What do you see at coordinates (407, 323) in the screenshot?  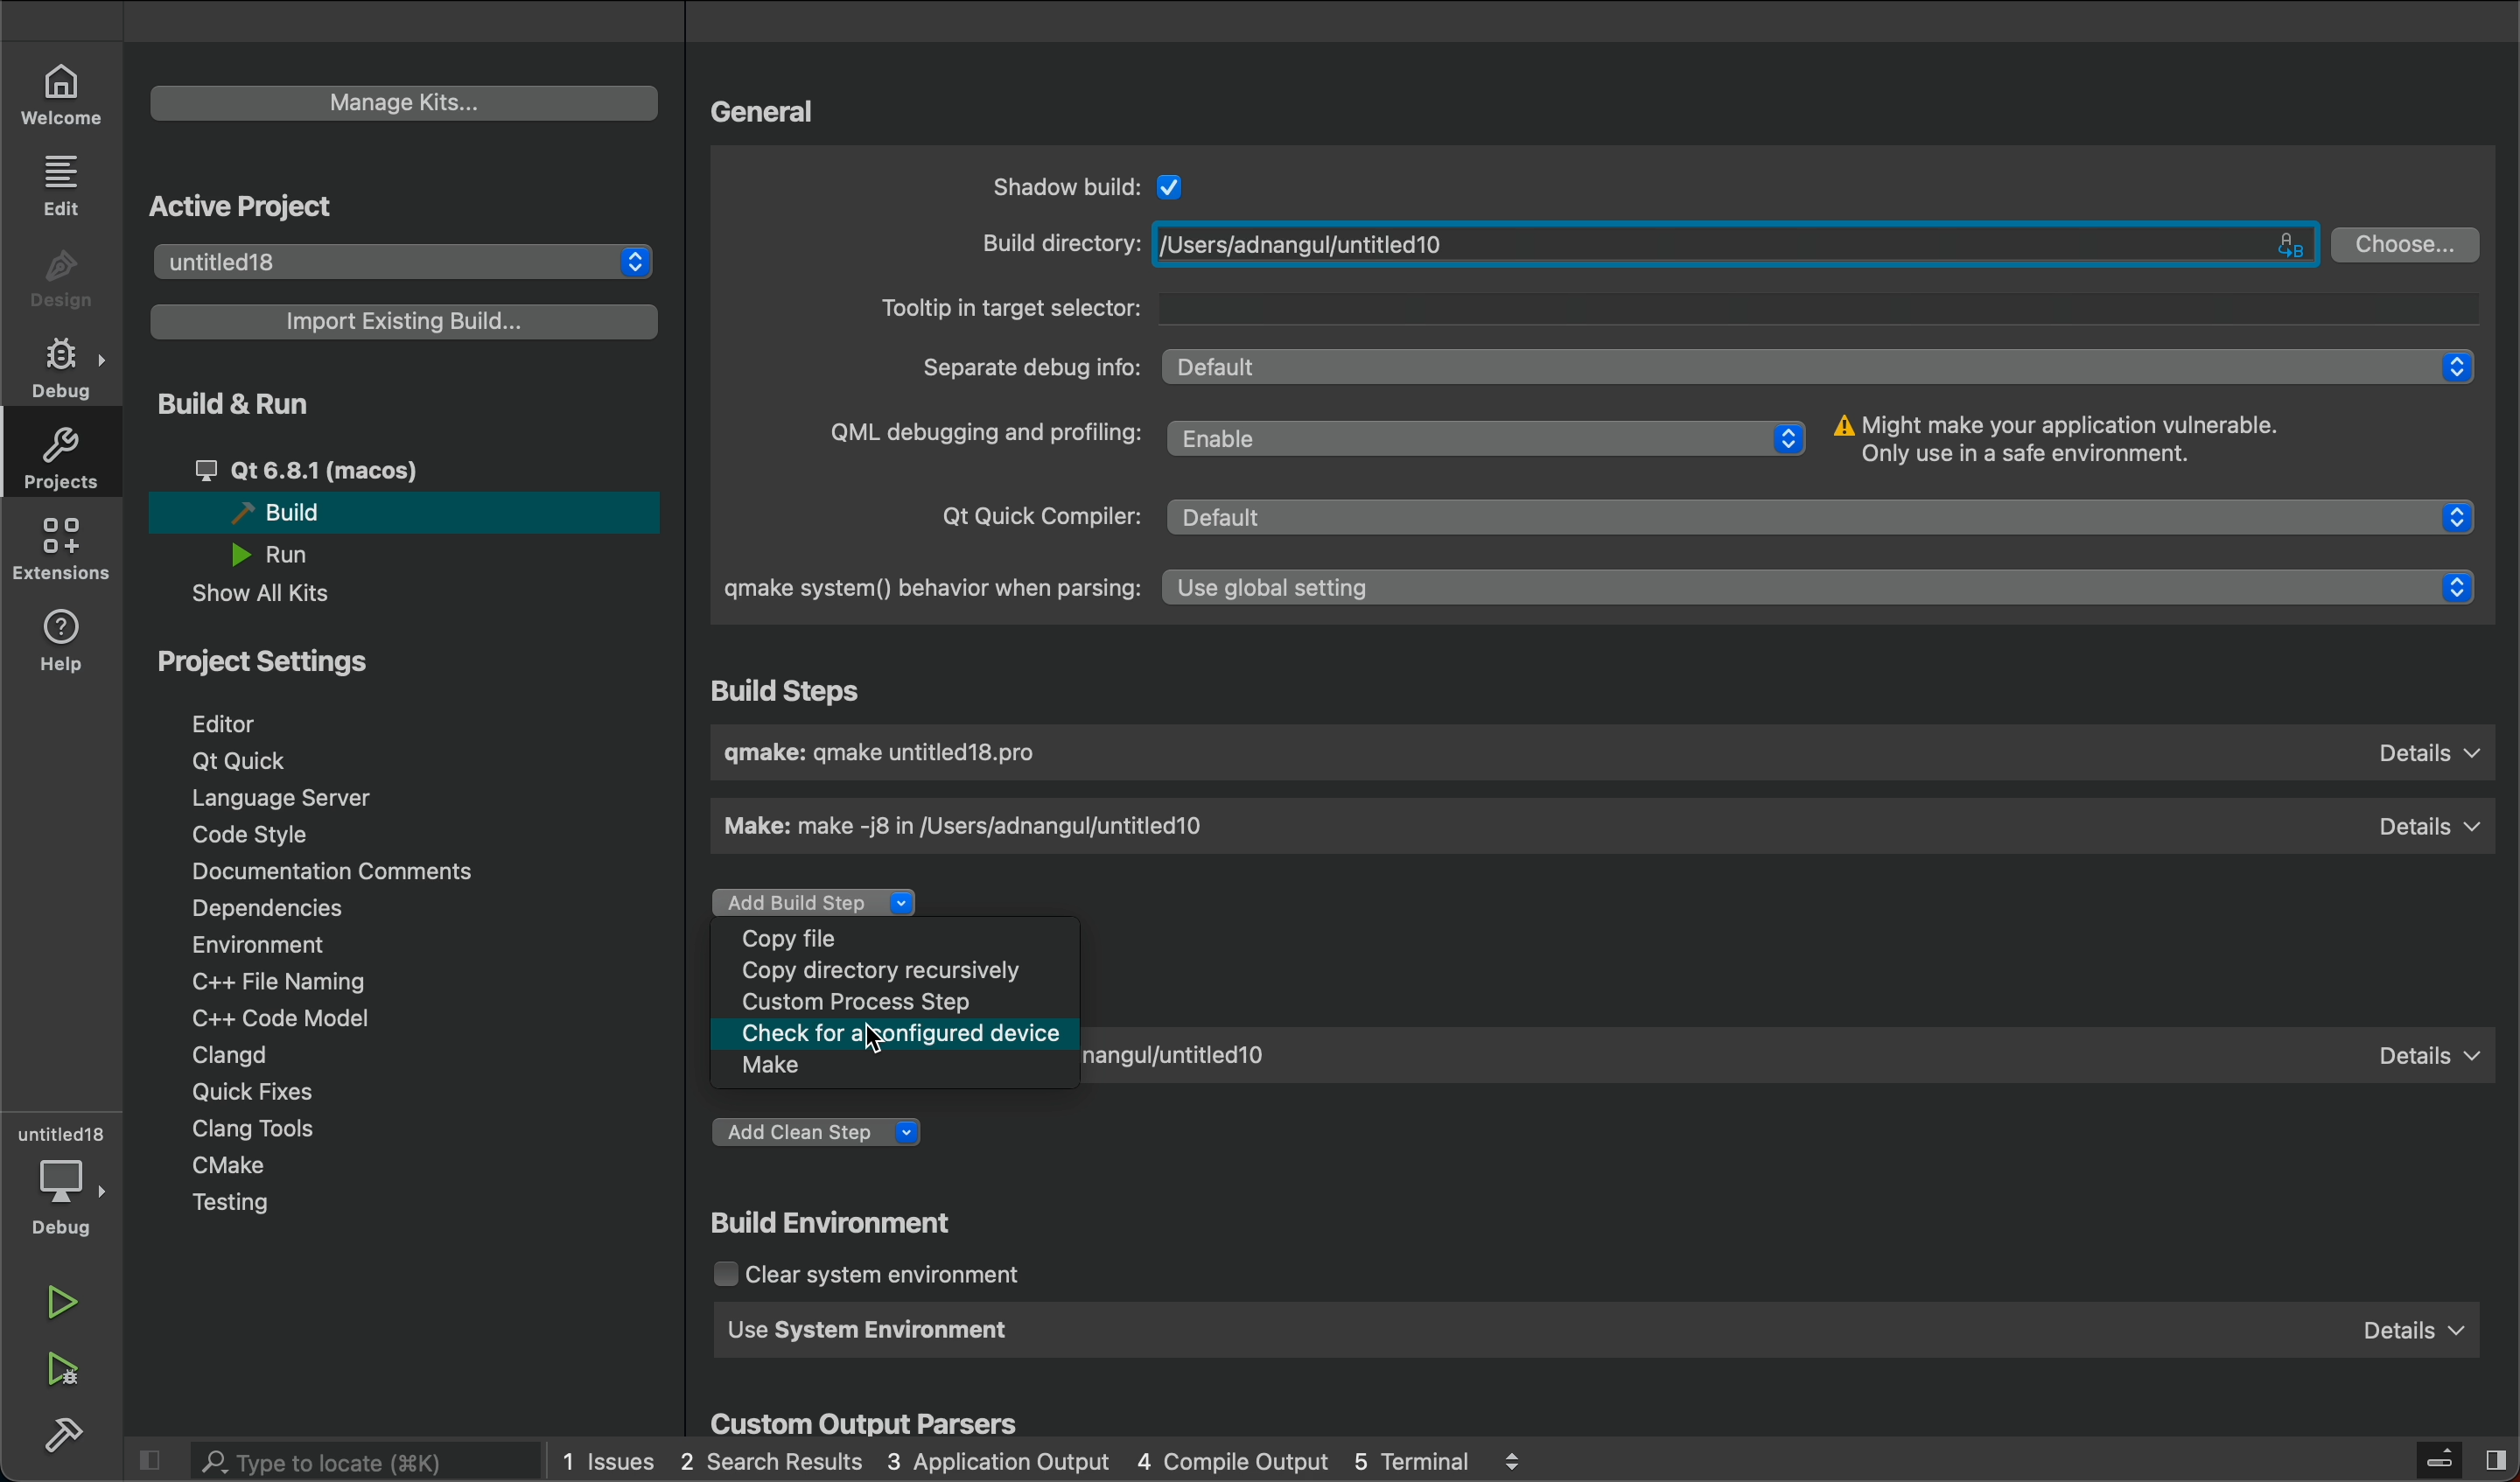 I see `import existing build` at bounding box center [407, 323].